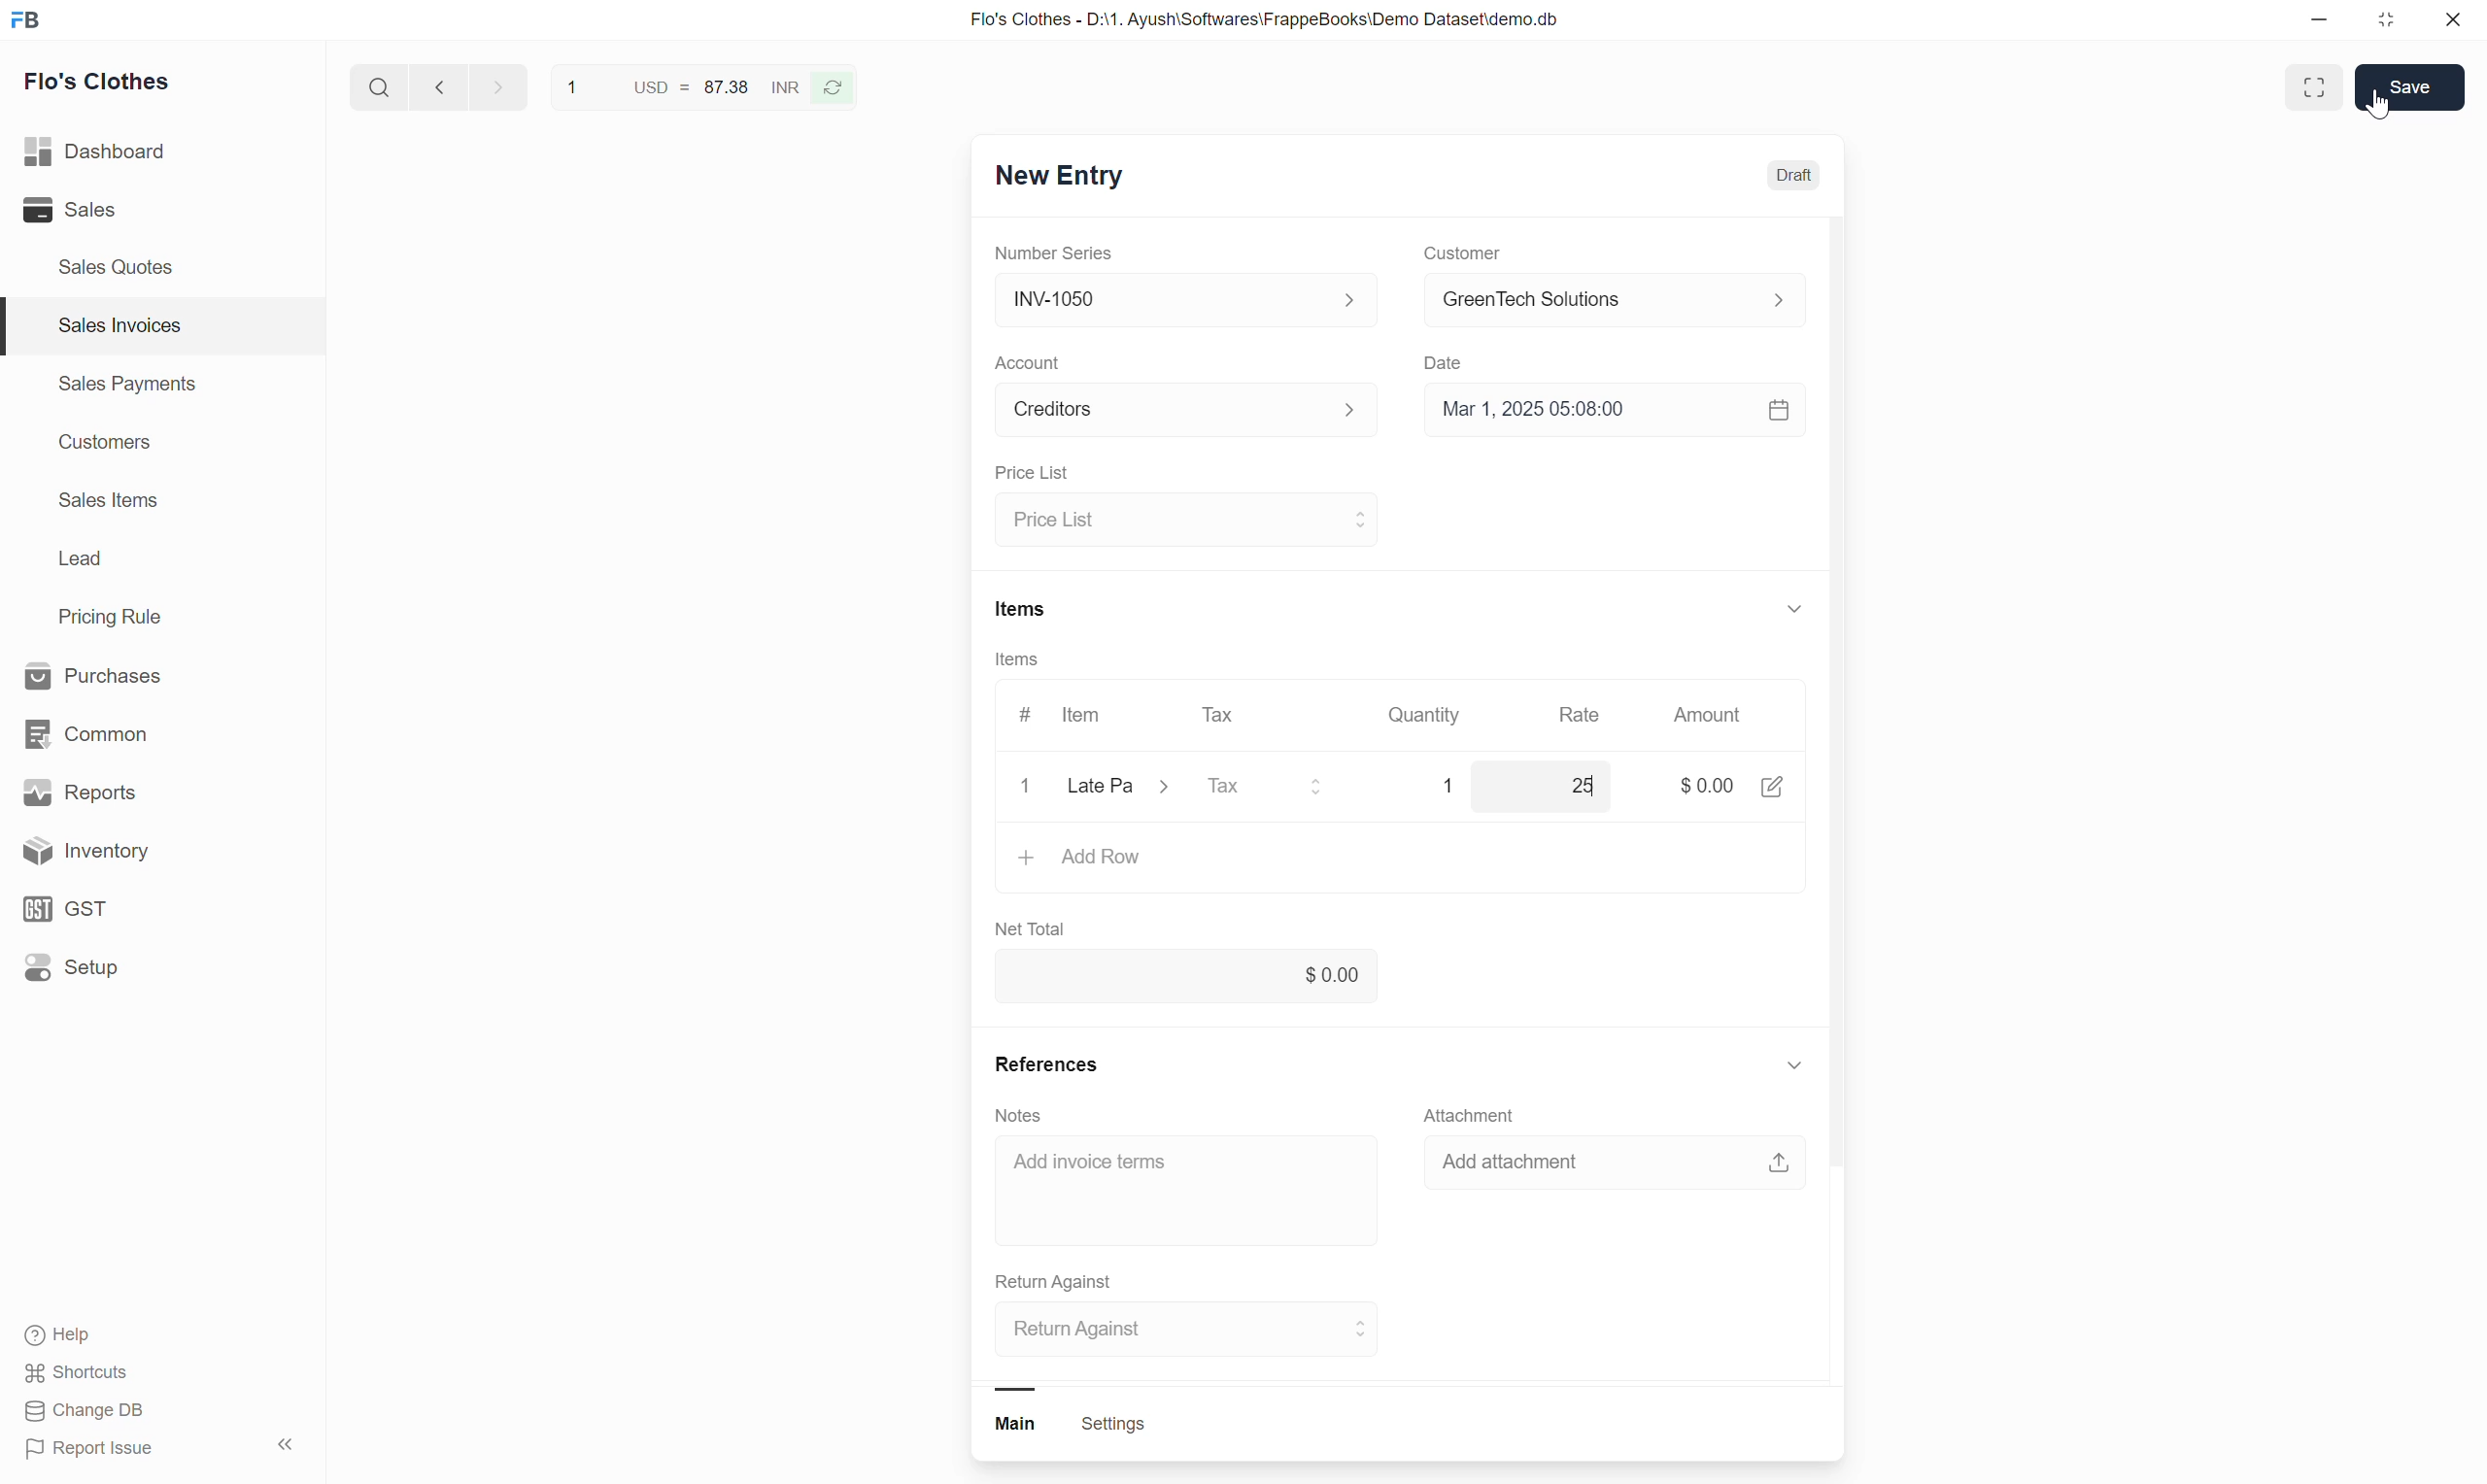  I want to click on #, so click(1019, 715).